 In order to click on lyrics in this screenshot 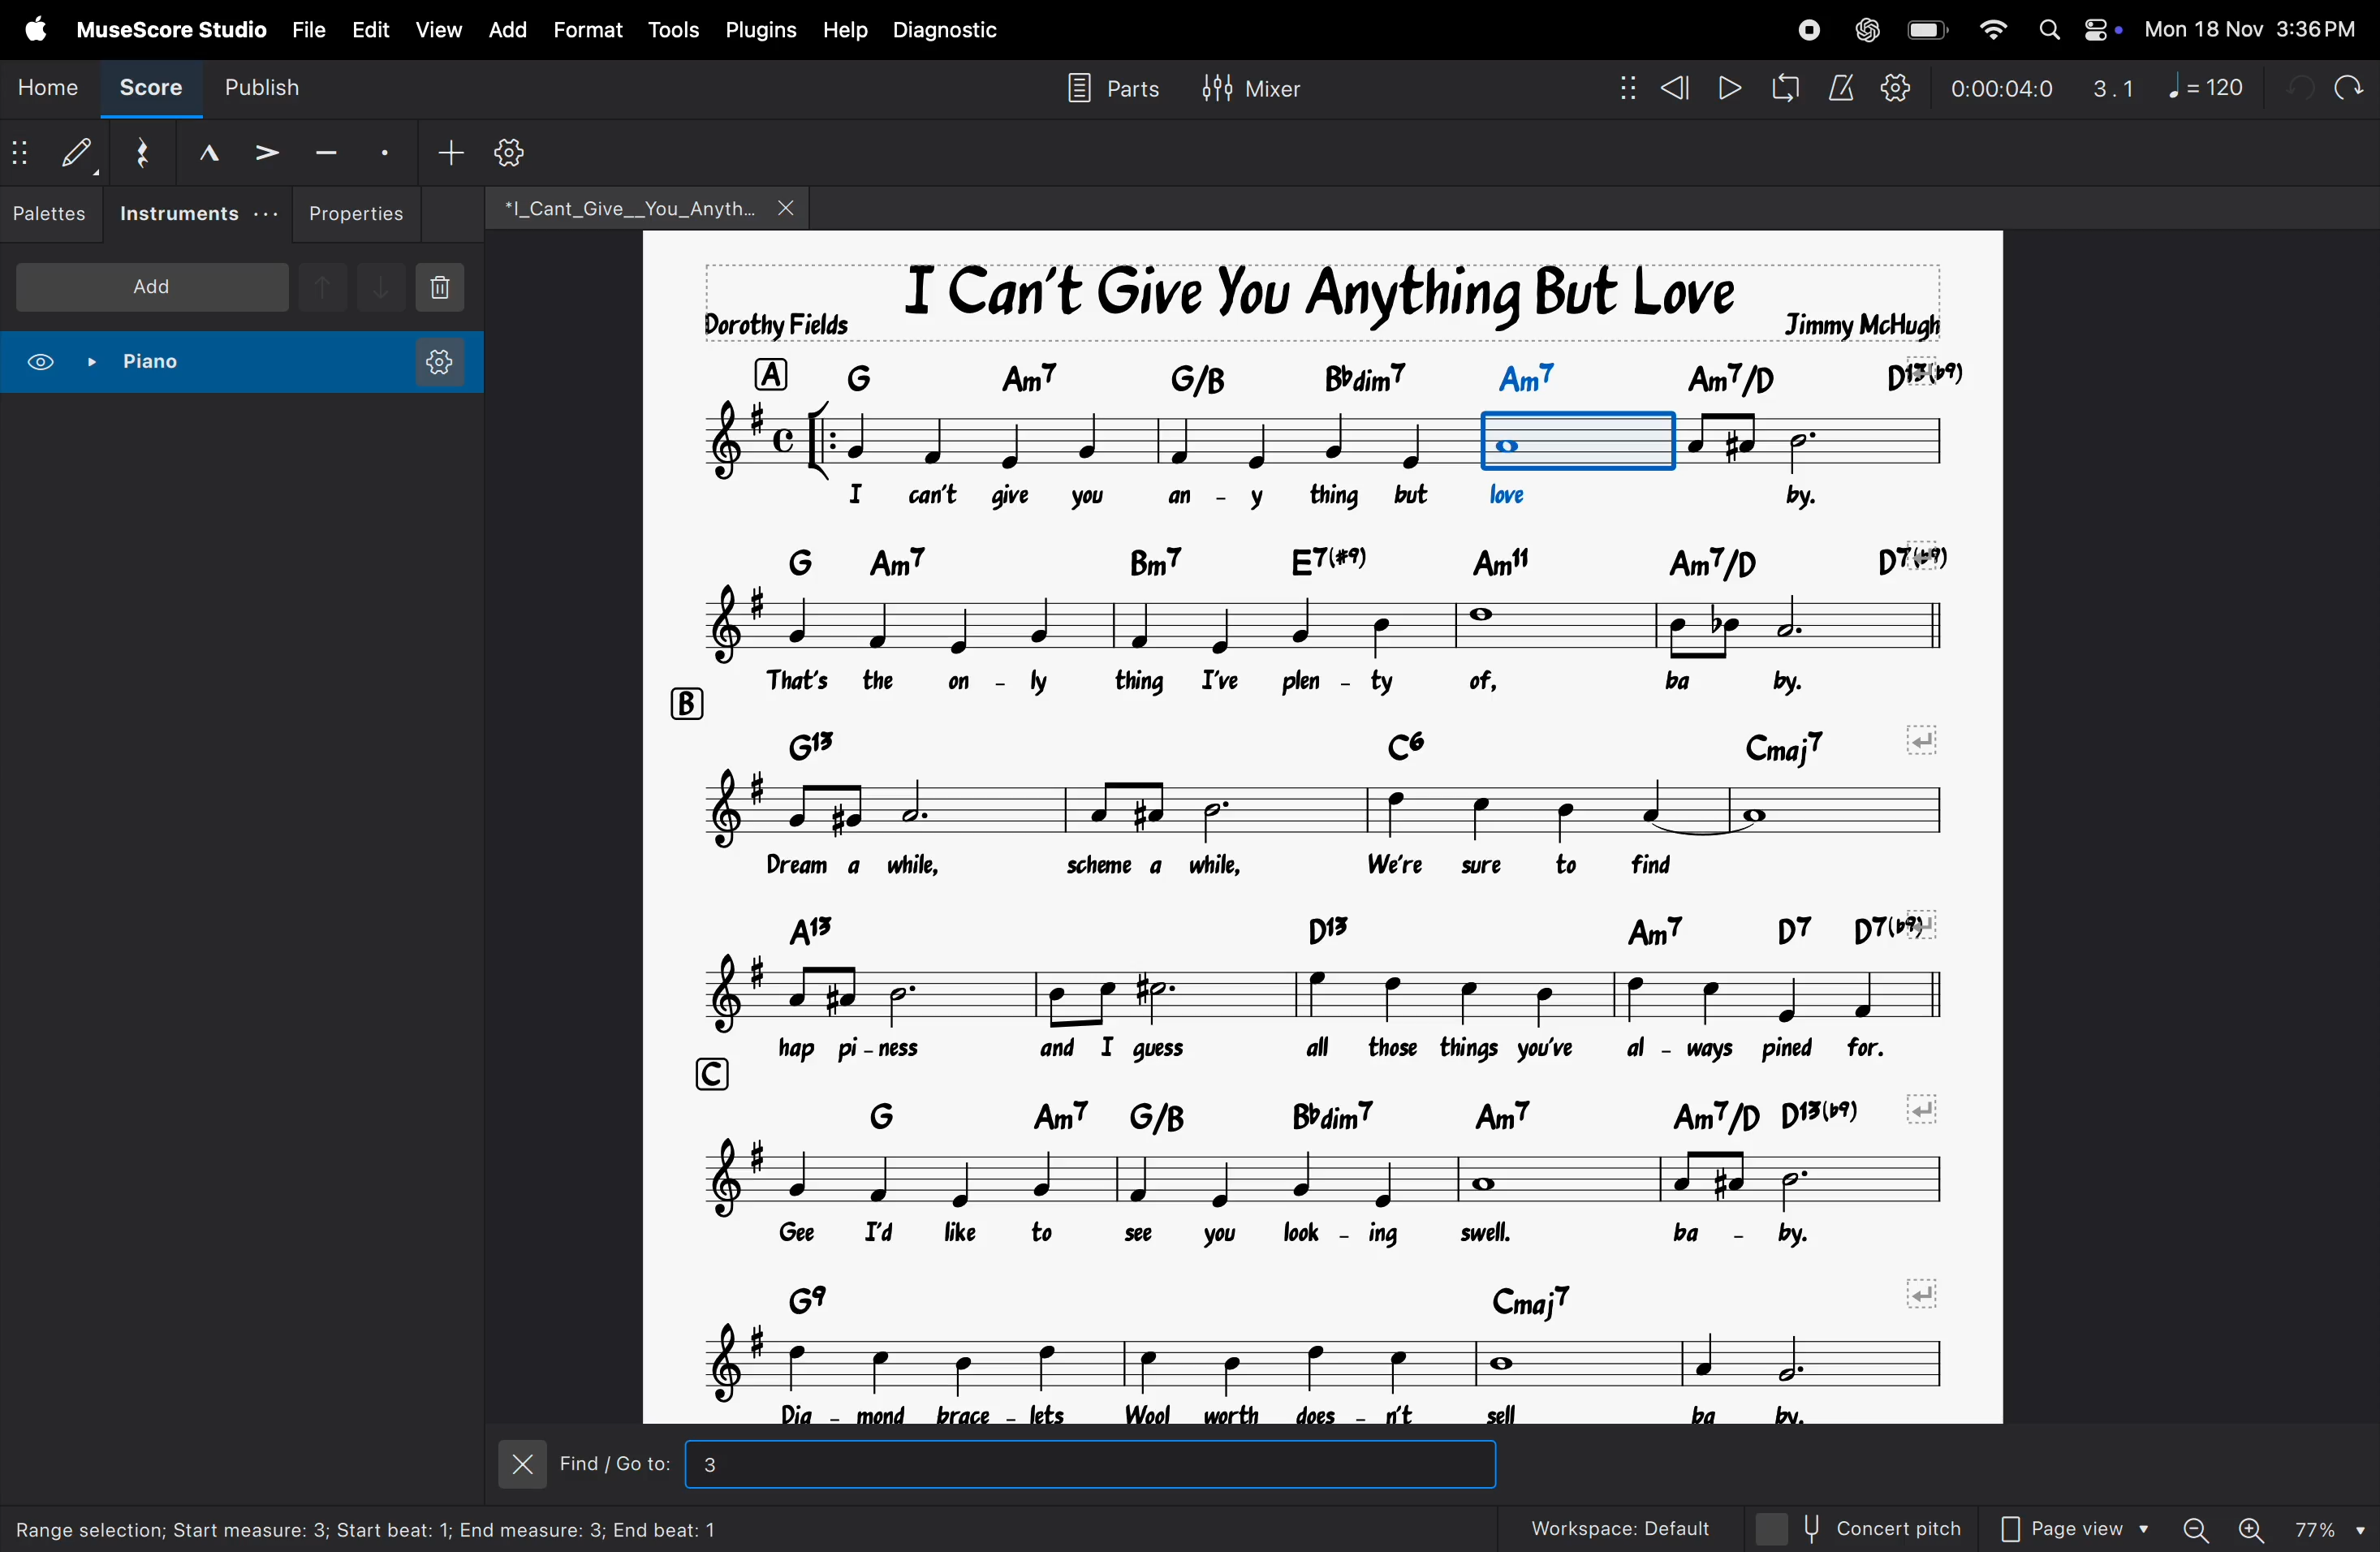, I will do `click(1366, 1243)`.